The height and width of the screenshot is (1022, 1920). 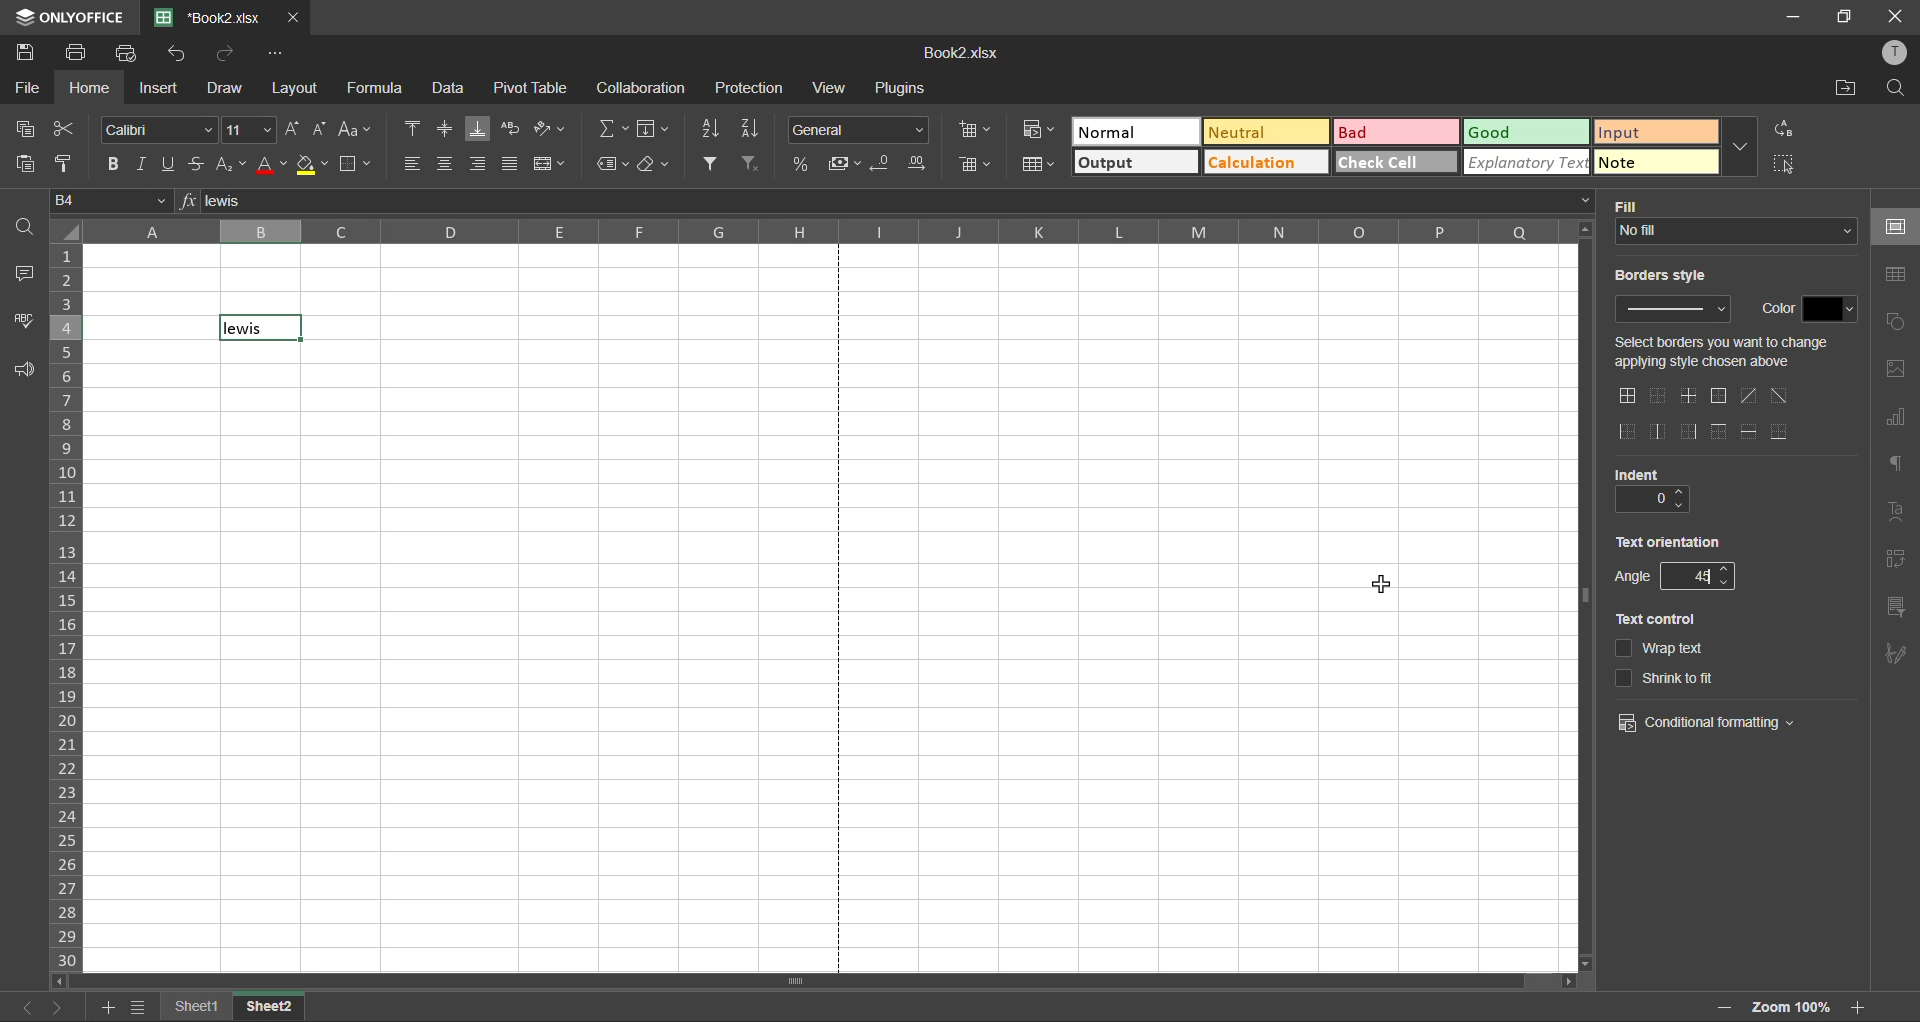 What do you see at coordinates (1894, 52) in the screenshot?
I see `profile` at bounding box center [1894, 52].